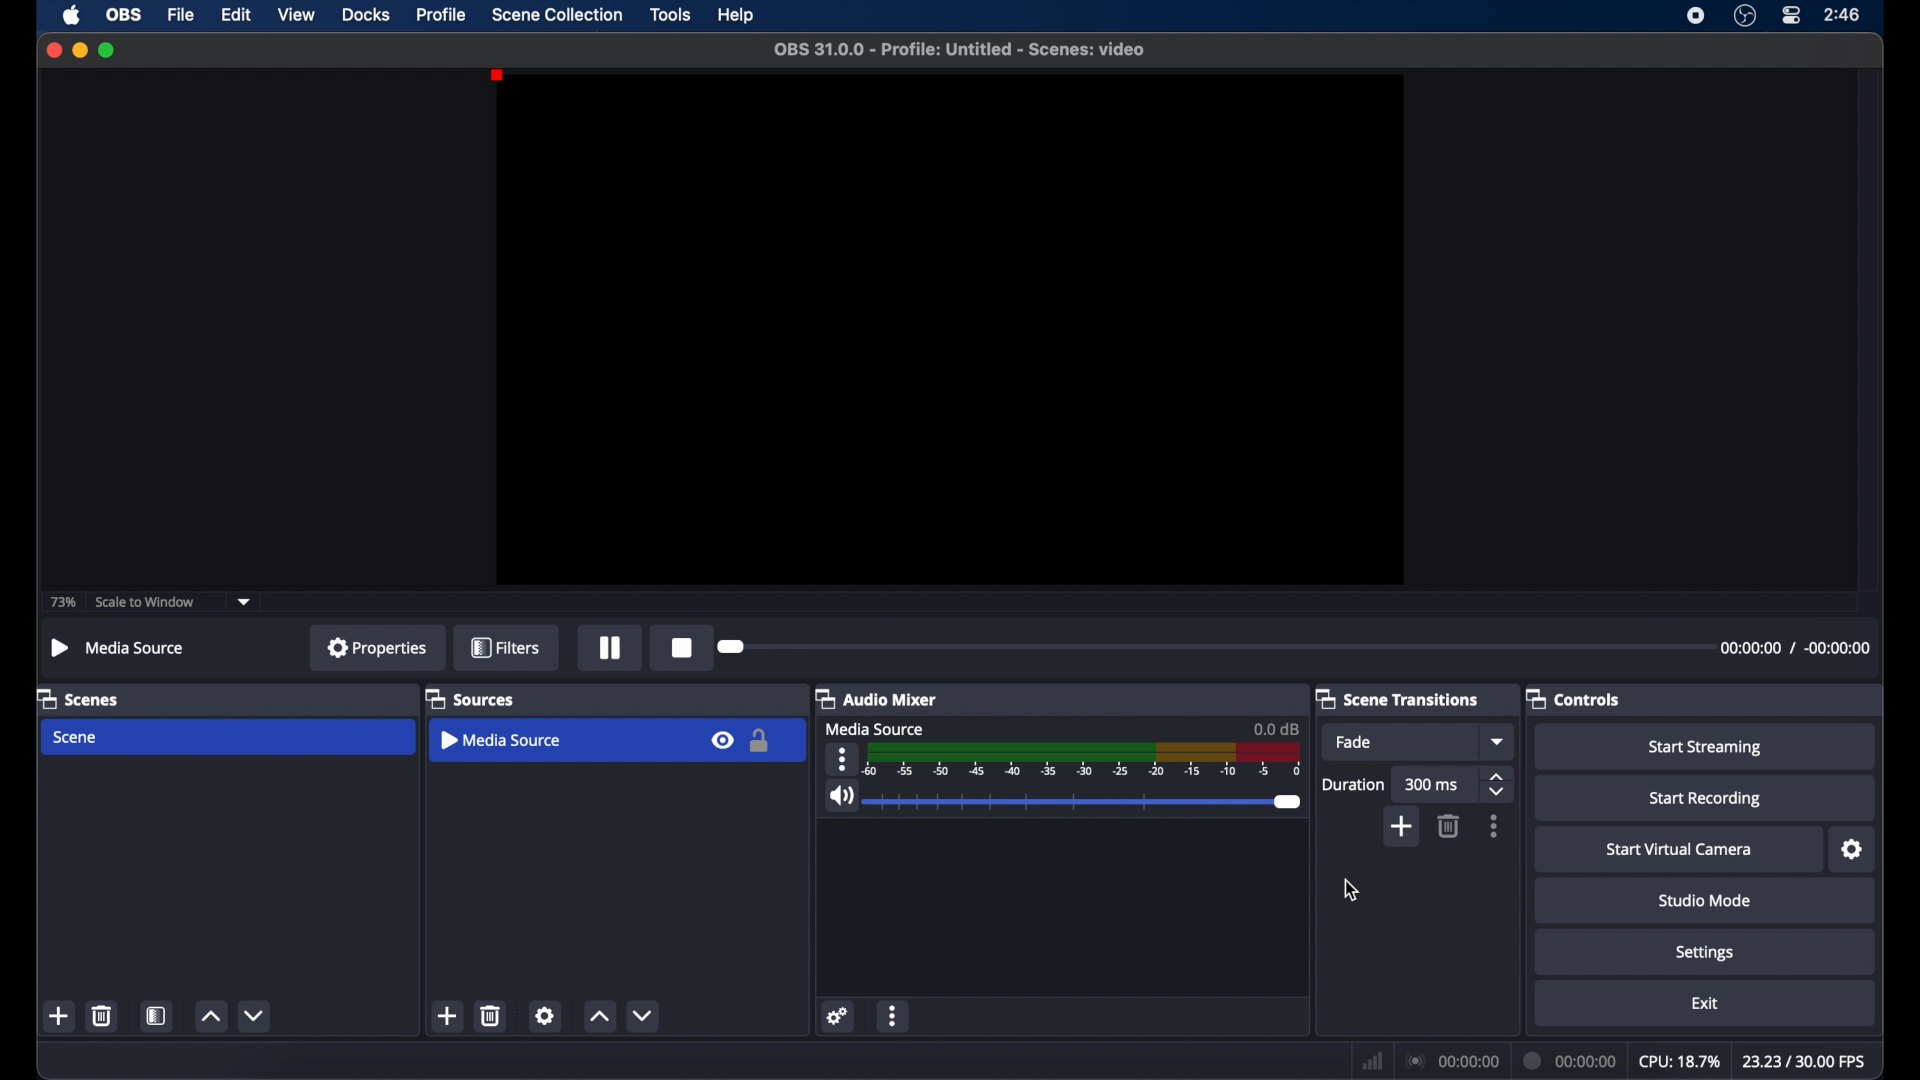 The width and height of the screenshot is (1920, 1080). Describe the element at coordinates (473, 700) in the screenshot. I see `Sources` at that location.